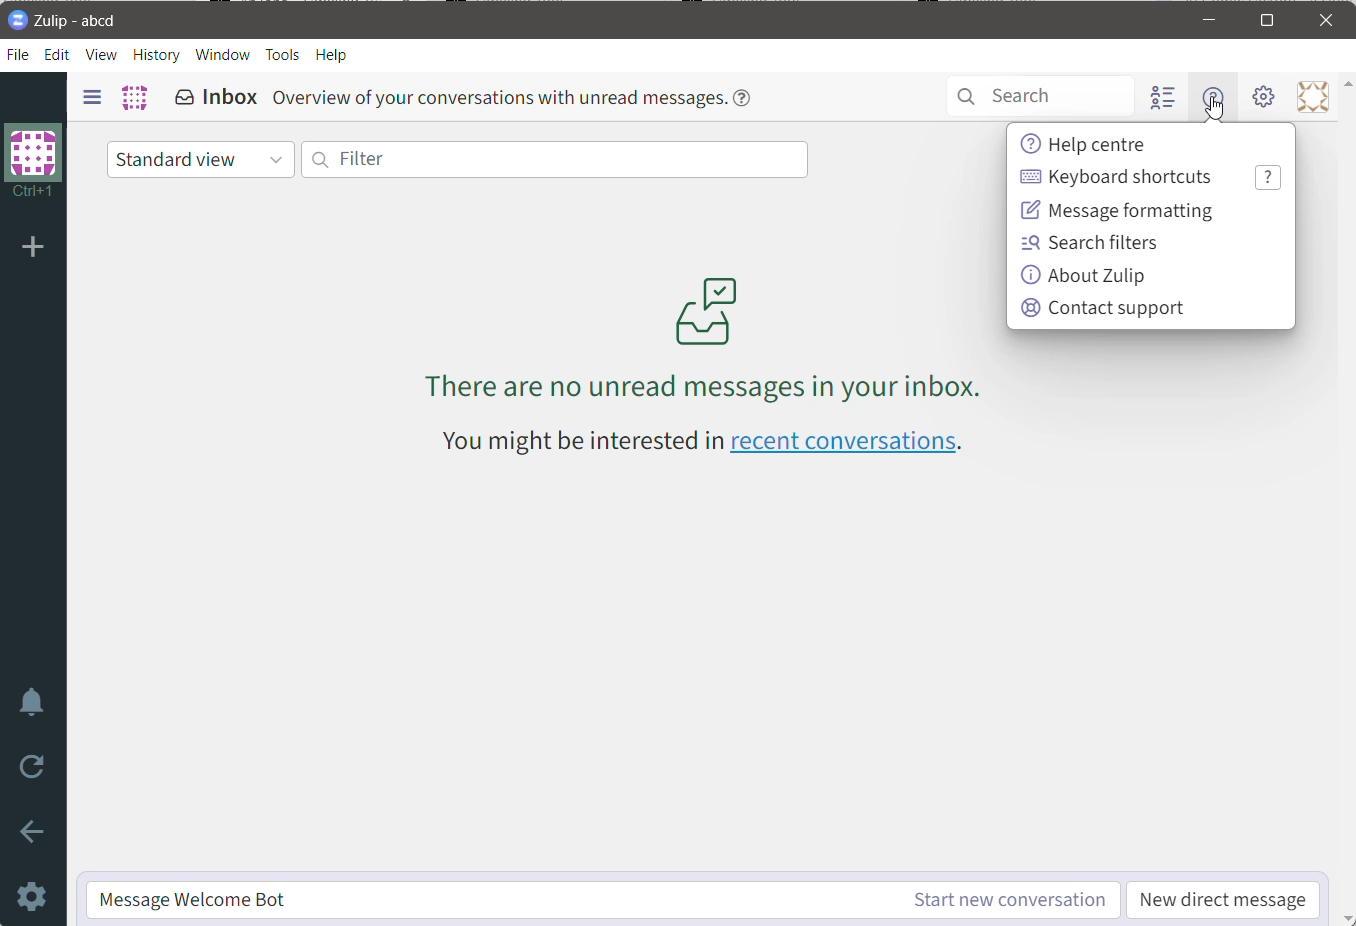  Describe the element at coordinates (489, 900) in the screenshot. I see `Message Welcome Bot` at that location.